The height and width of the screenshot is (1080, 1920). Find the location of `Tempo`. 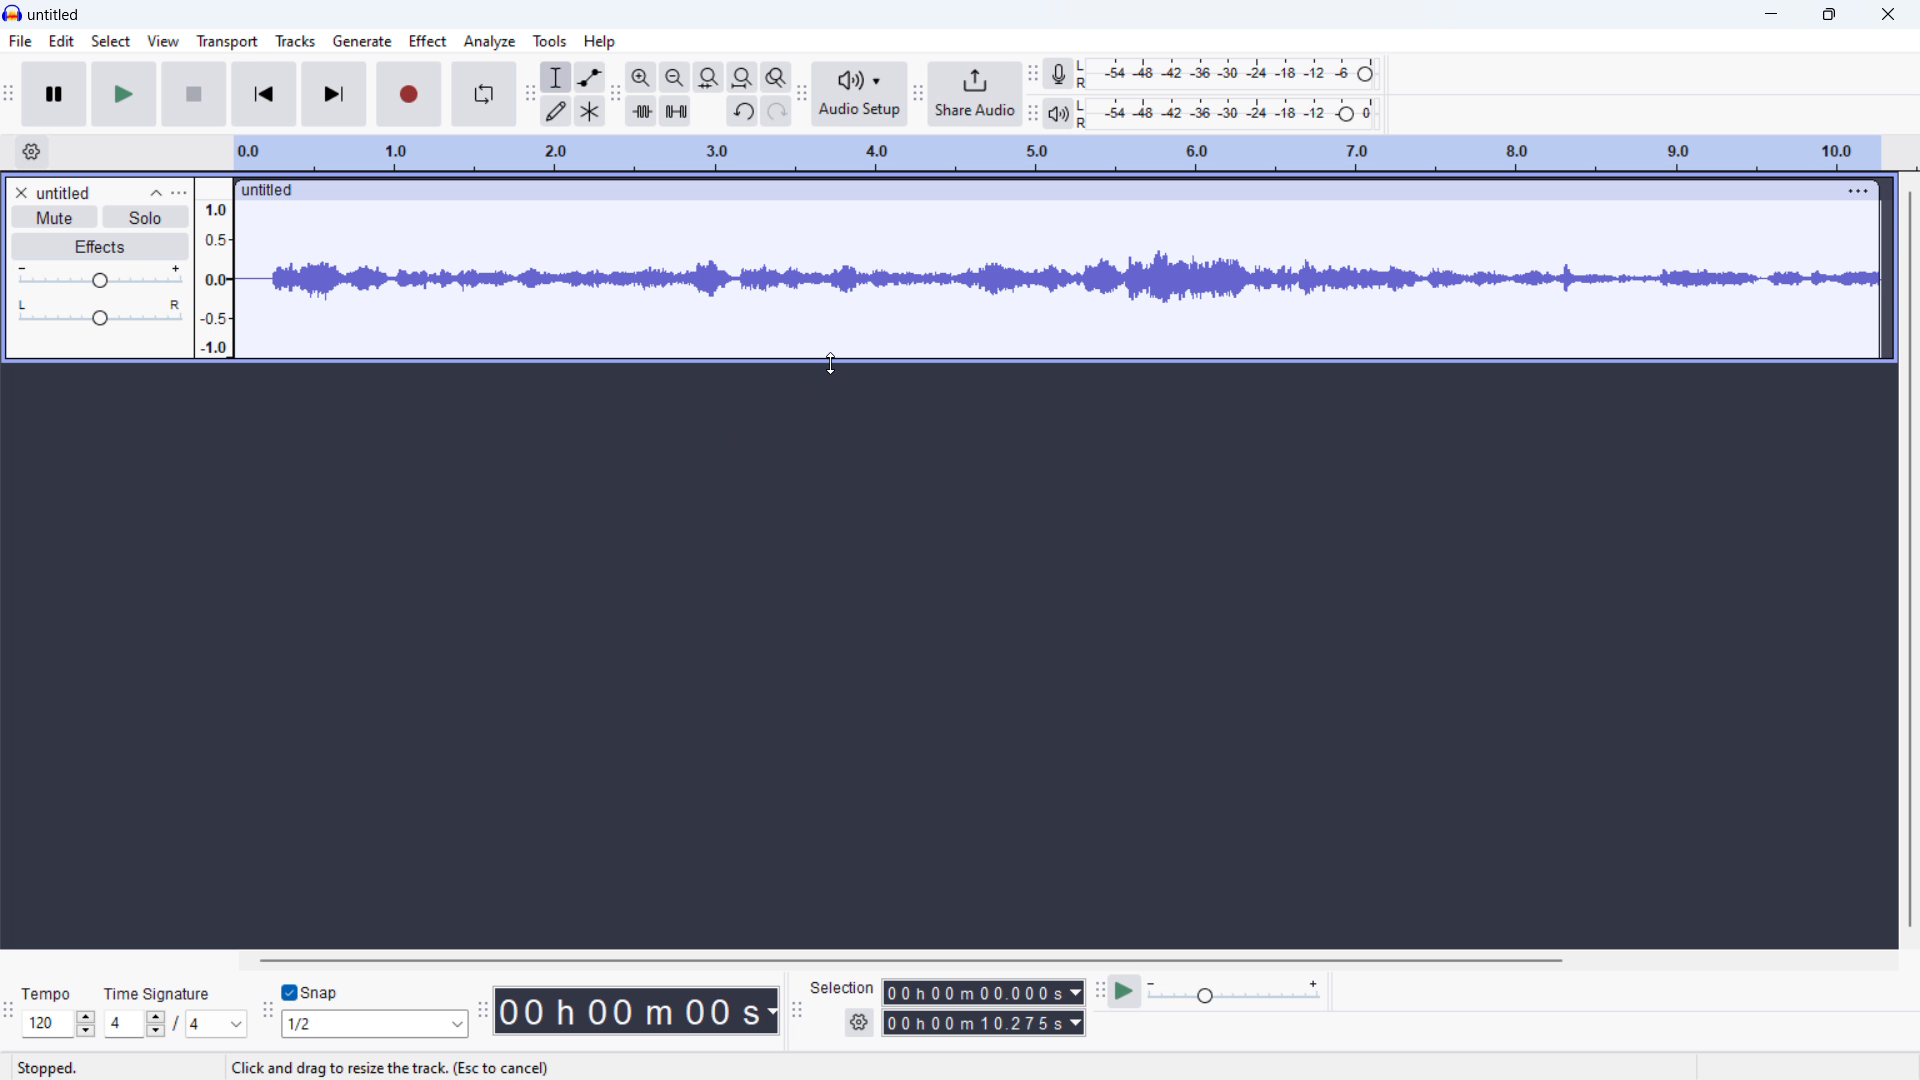

Tempo is located at coordinates (52, 994).